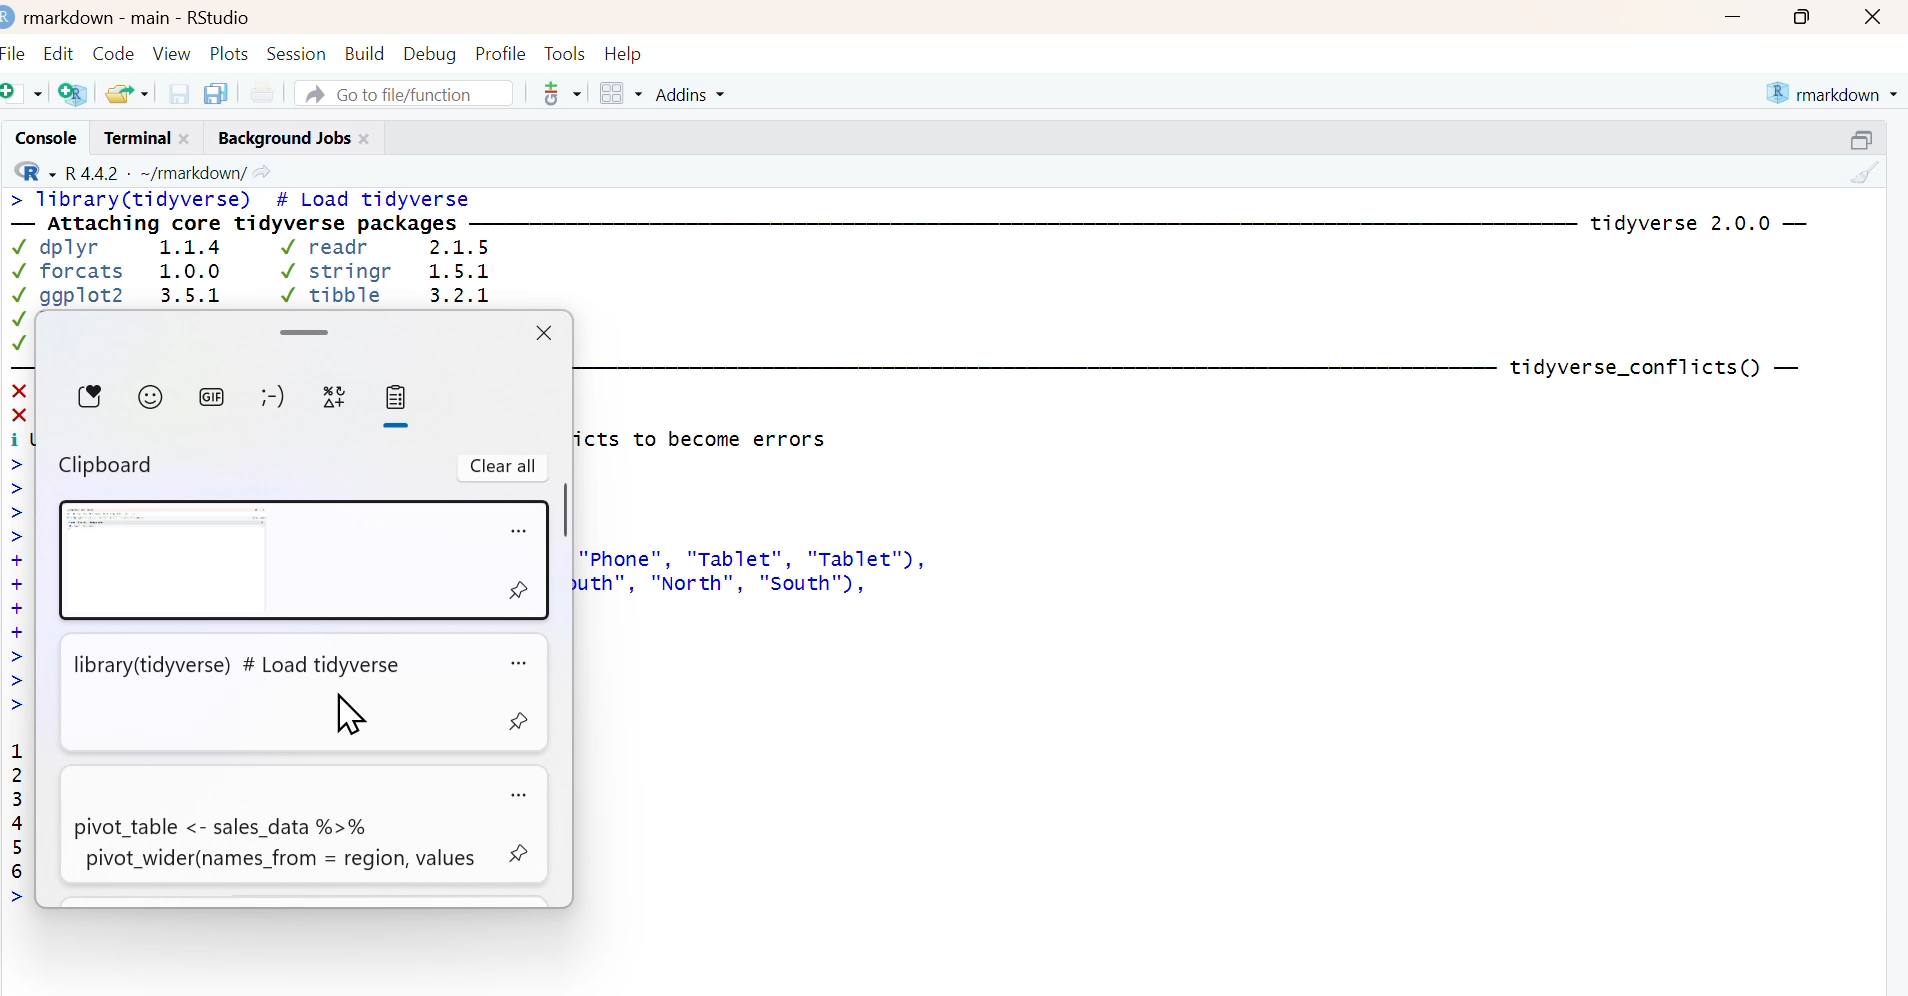  I want to click on pin, so click(521, 854).